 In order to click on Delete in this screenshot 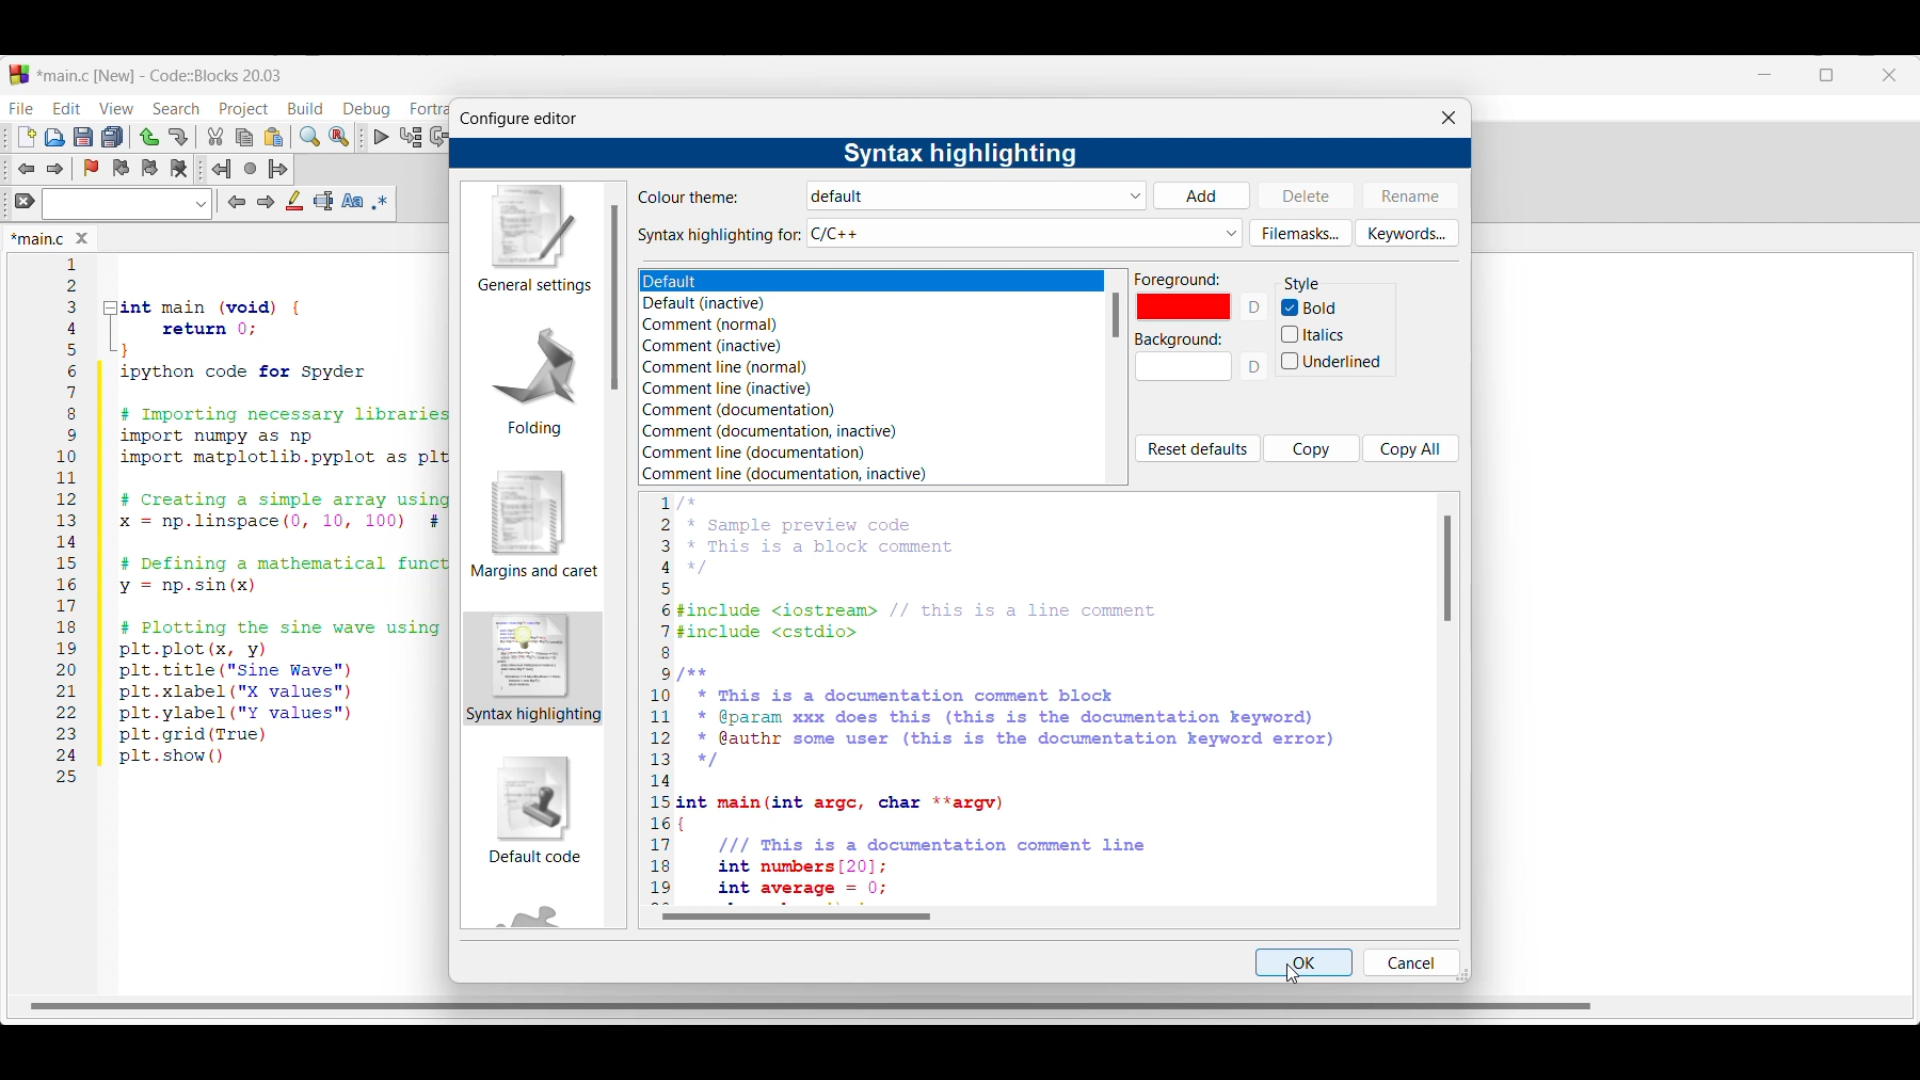, I will do `click(1307, 194)`.